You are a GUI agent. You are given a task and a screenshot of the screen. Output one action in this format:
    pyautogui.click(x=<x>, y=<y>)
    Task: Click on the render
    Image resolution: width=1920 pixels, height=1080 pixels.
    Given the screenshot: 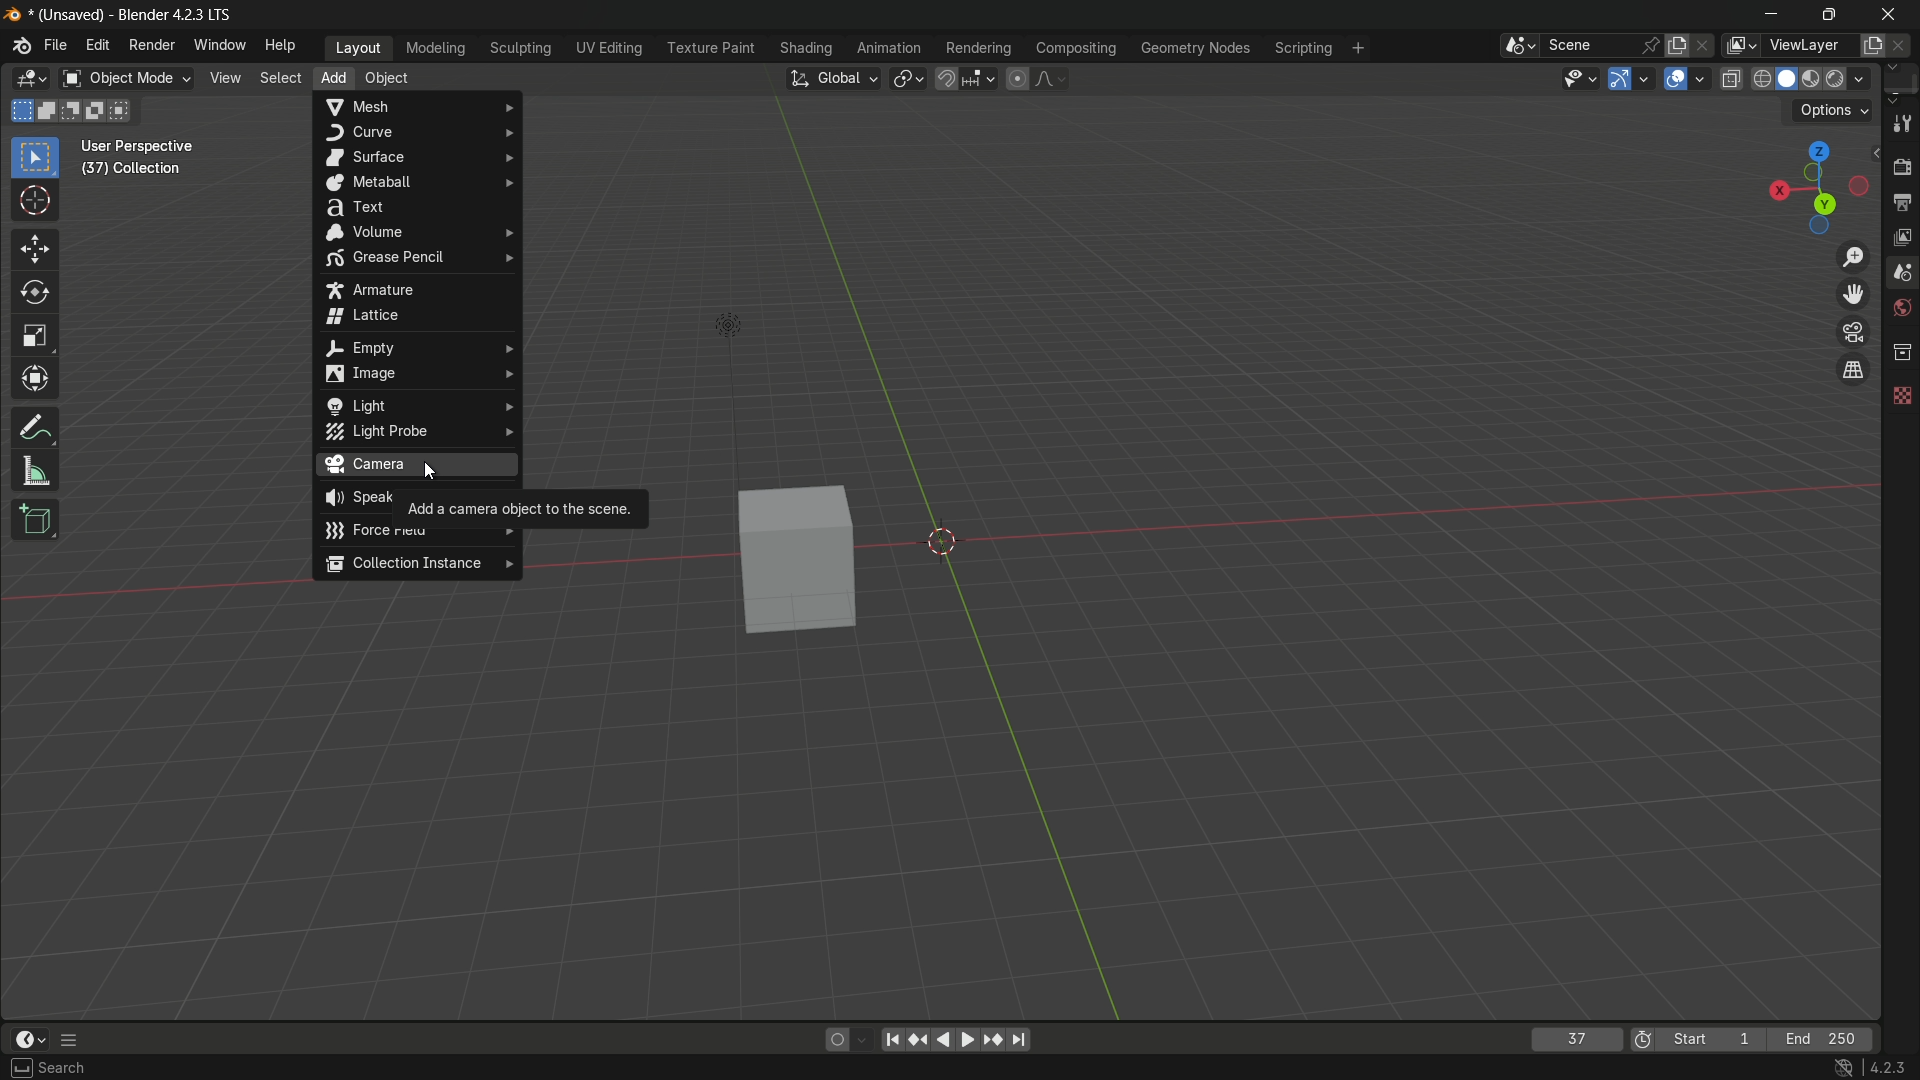 What is the action you would take?
    pyautogui.click(x=1901, y=162)
    